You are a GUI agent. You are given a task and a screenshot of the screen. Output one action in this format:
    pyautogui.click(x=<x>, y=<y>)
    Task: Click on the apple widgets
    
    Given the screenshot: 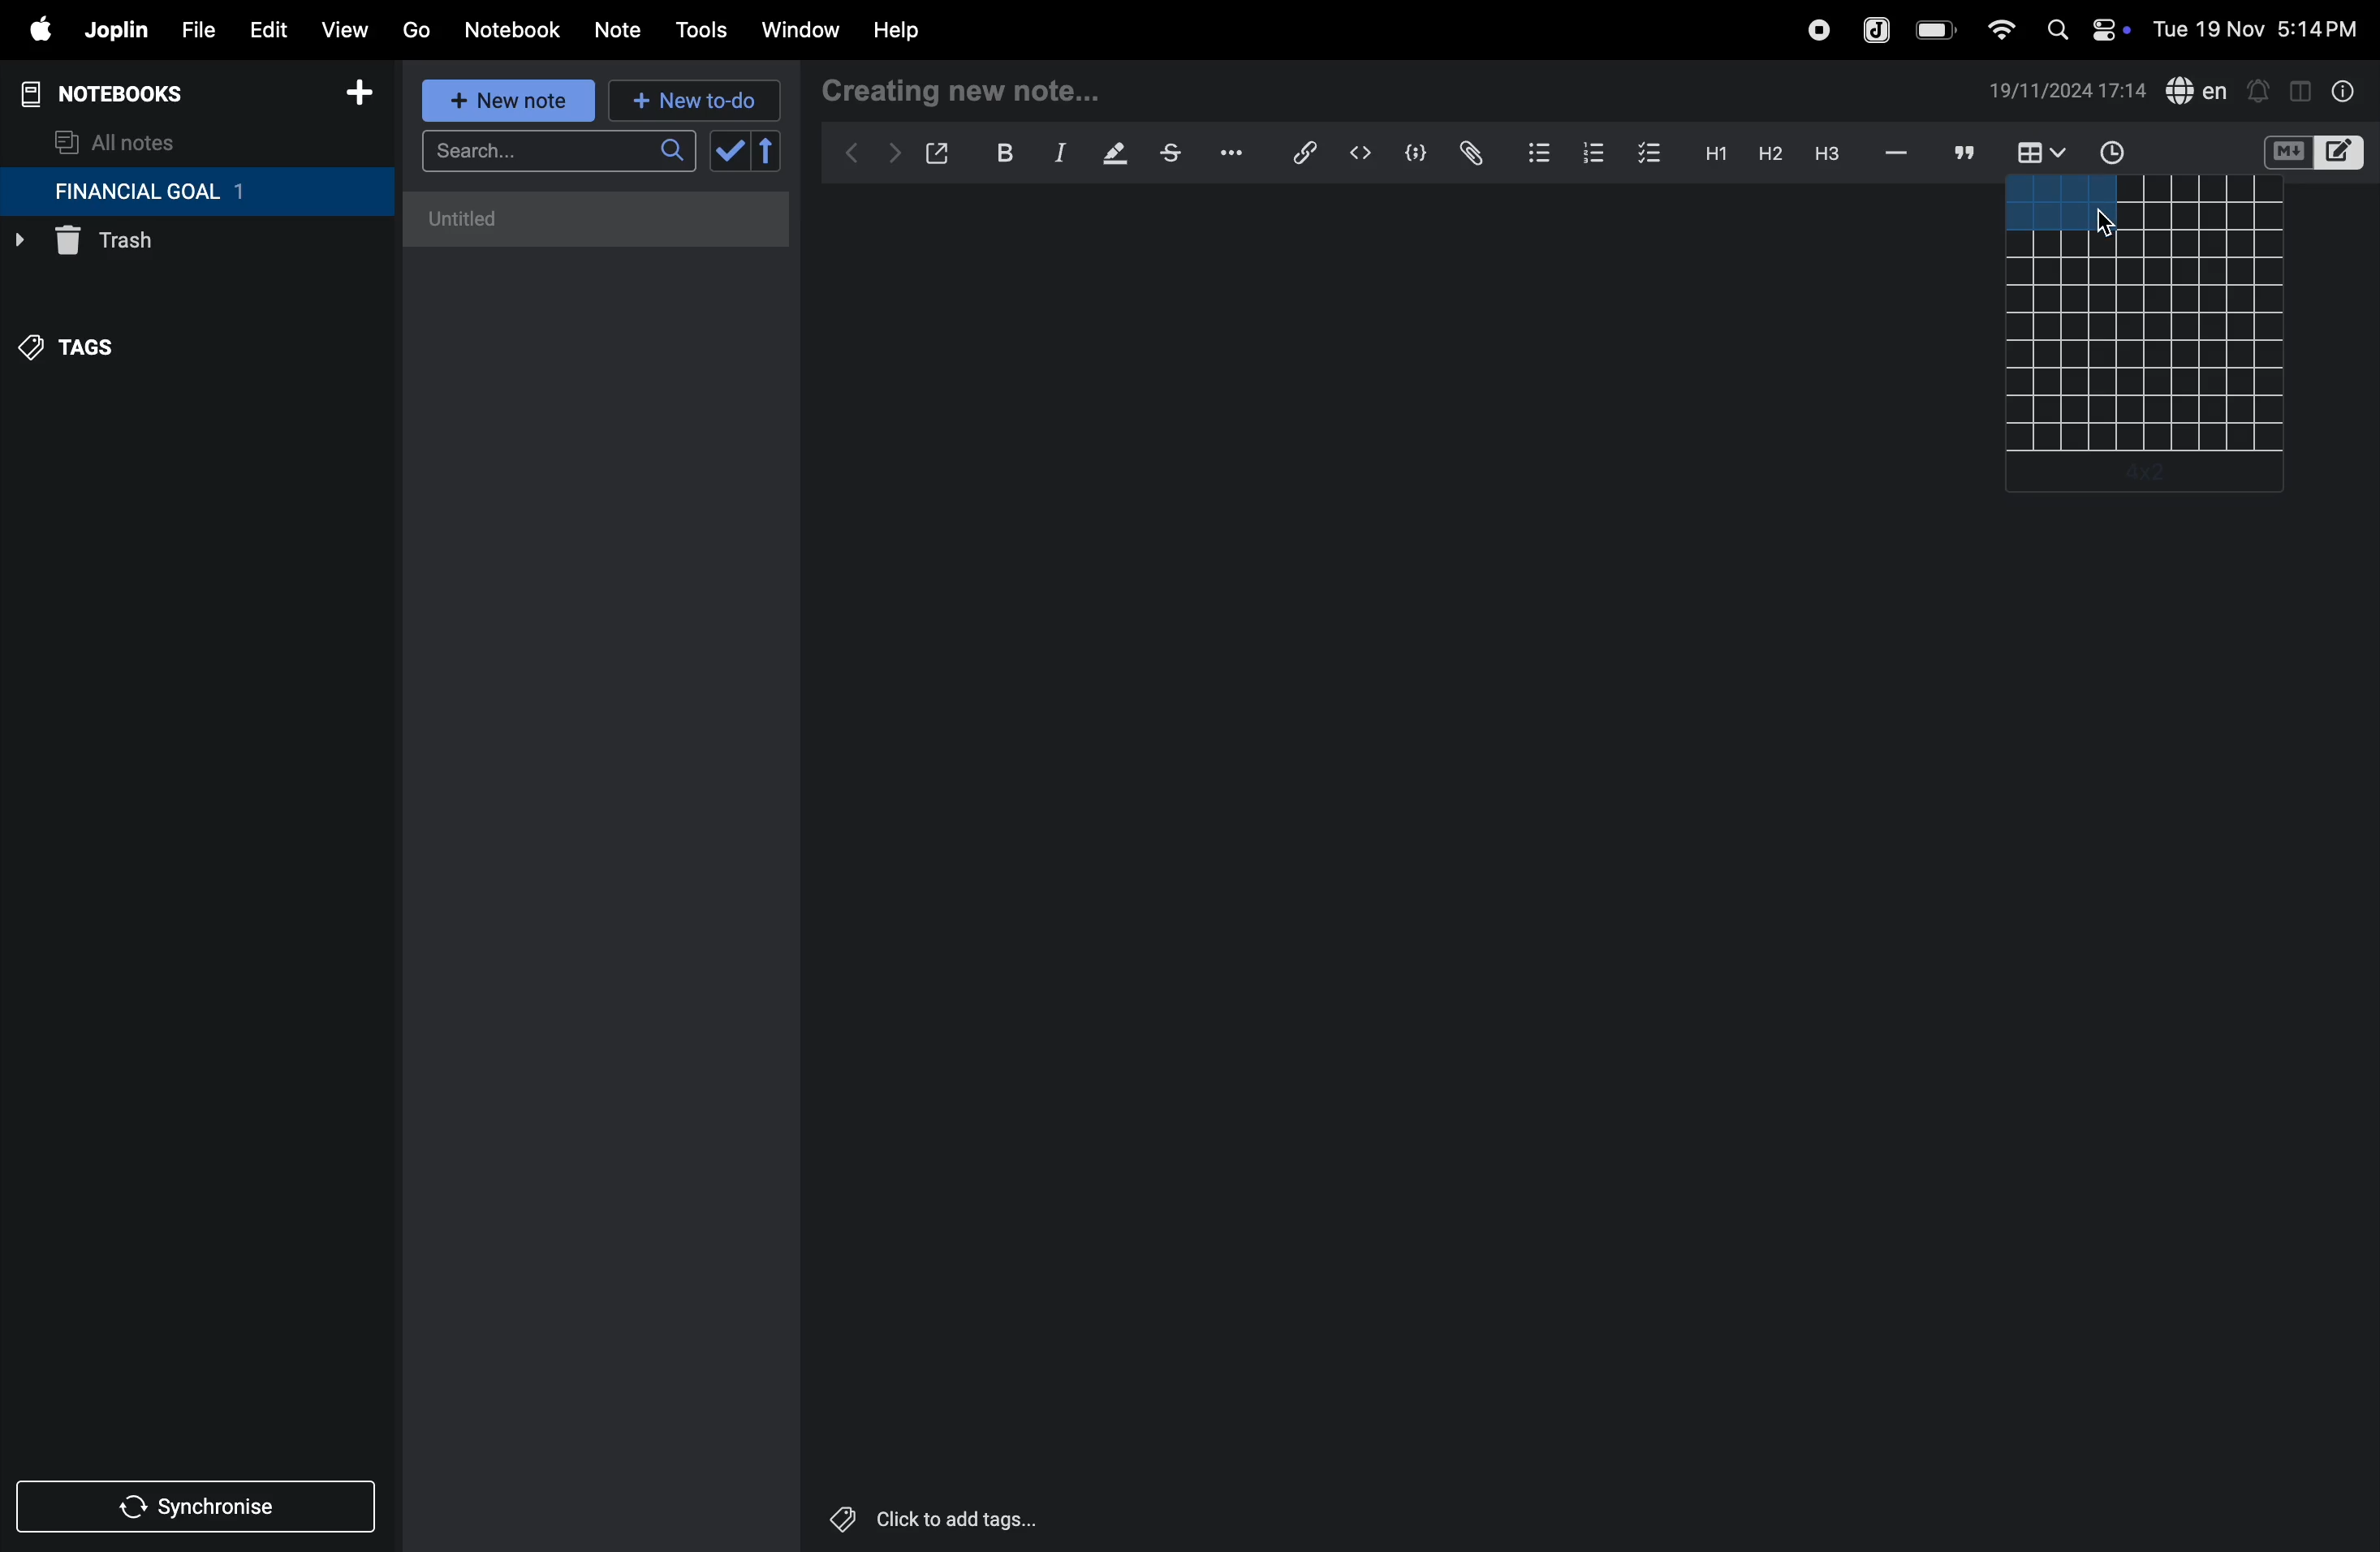 What is the action you would take?
    pyautogui.click(x=2083, y=27)
    